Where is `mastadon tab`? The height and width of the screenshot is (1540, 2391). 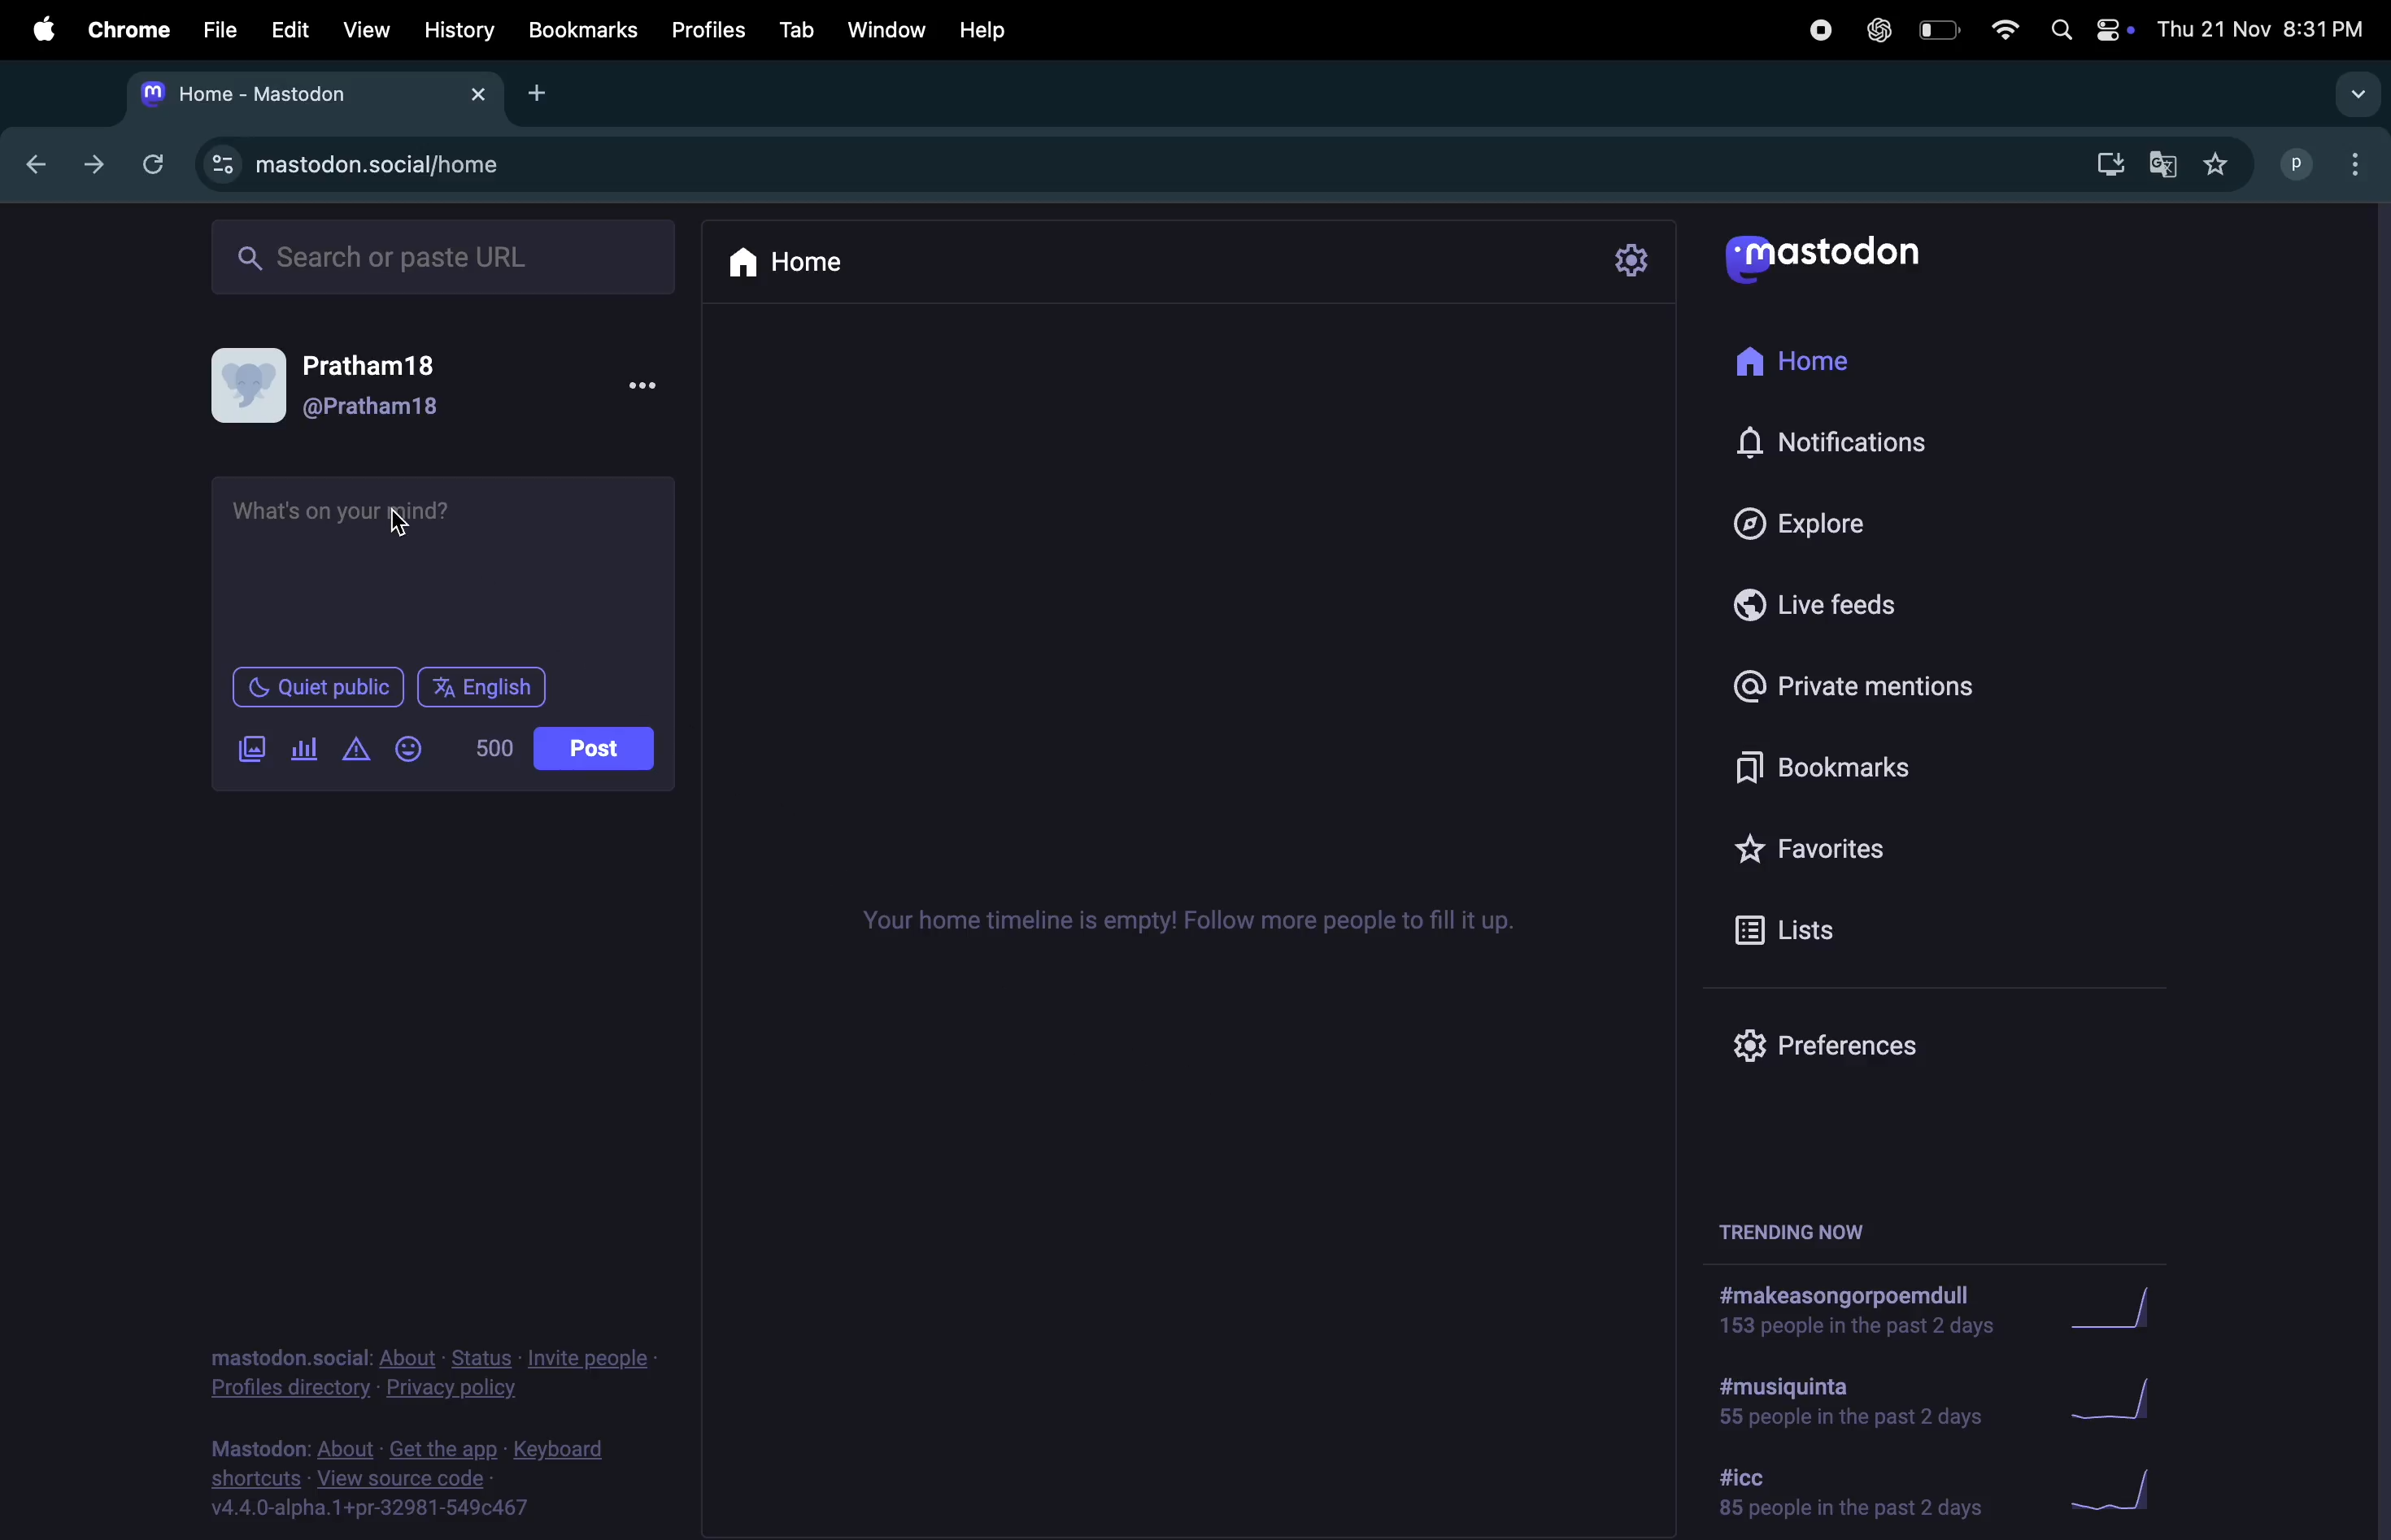 mastadon tab is located at coordinates (252, 95).